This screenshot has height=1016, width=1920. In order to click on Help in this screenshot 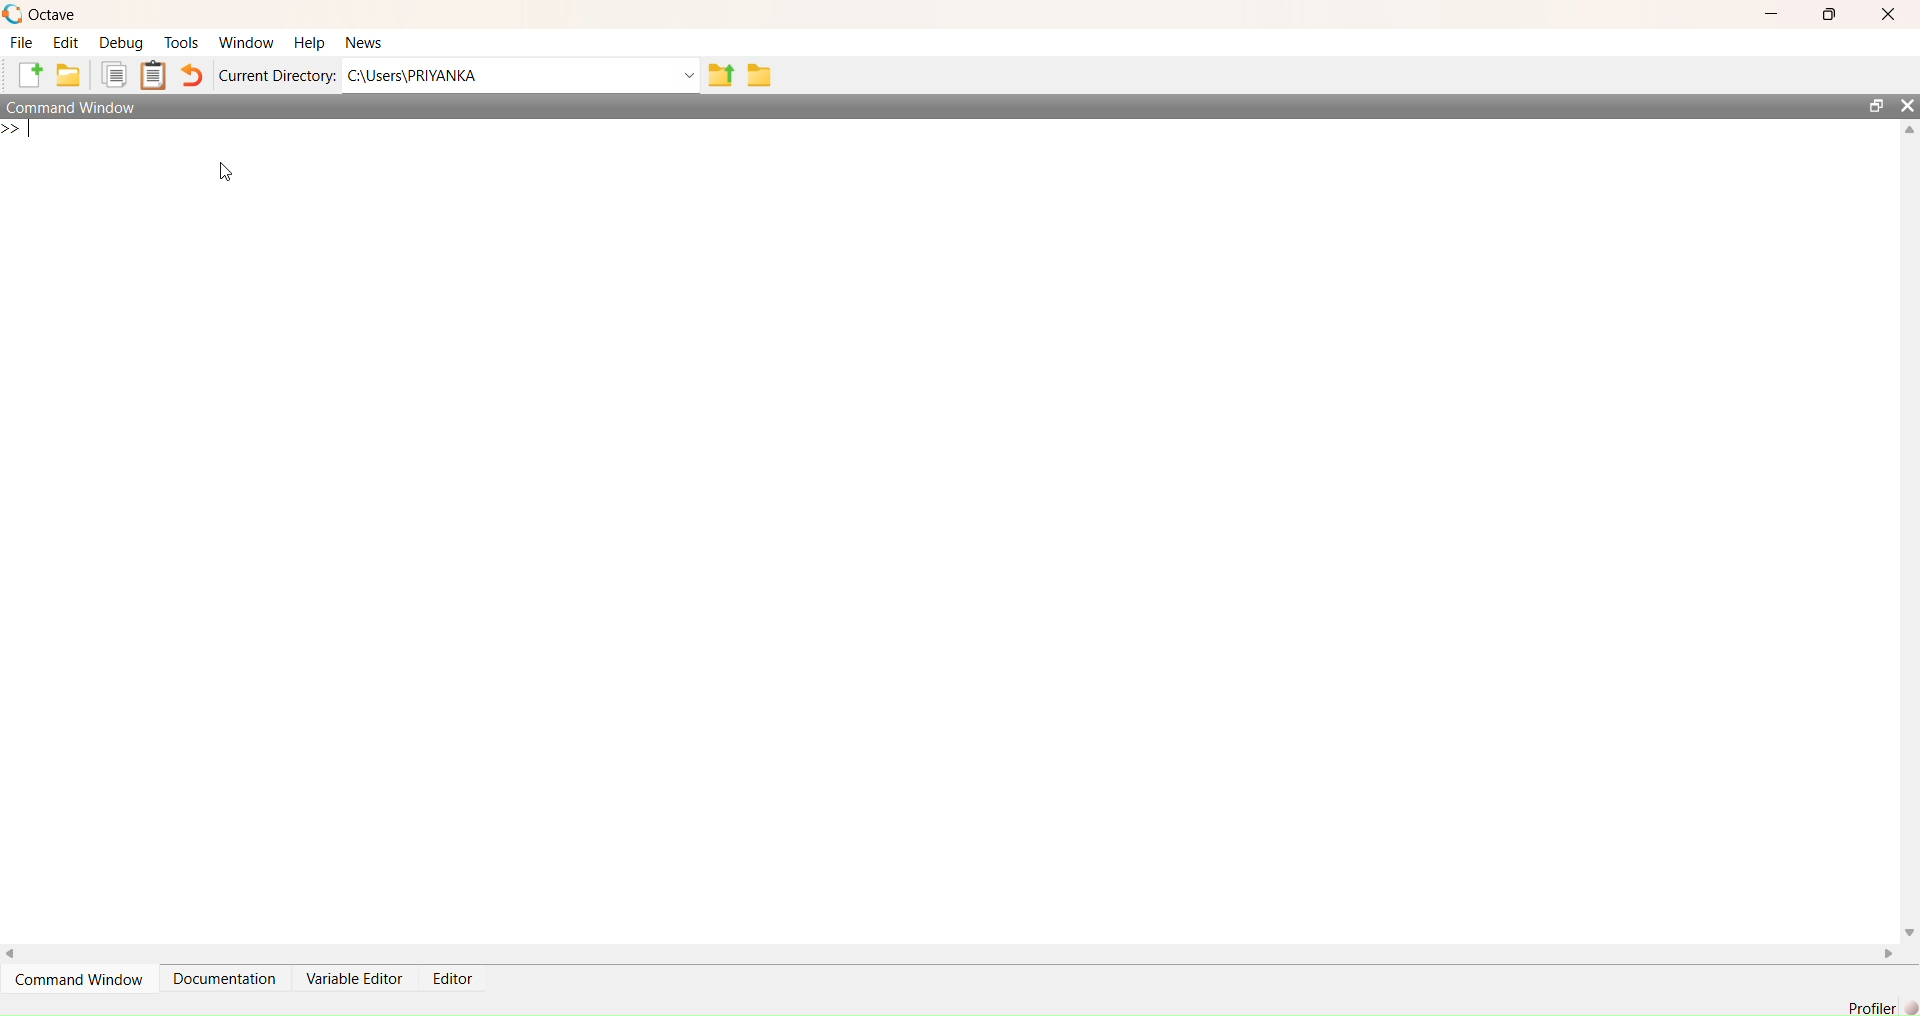, I will do `click(308, 38)`.